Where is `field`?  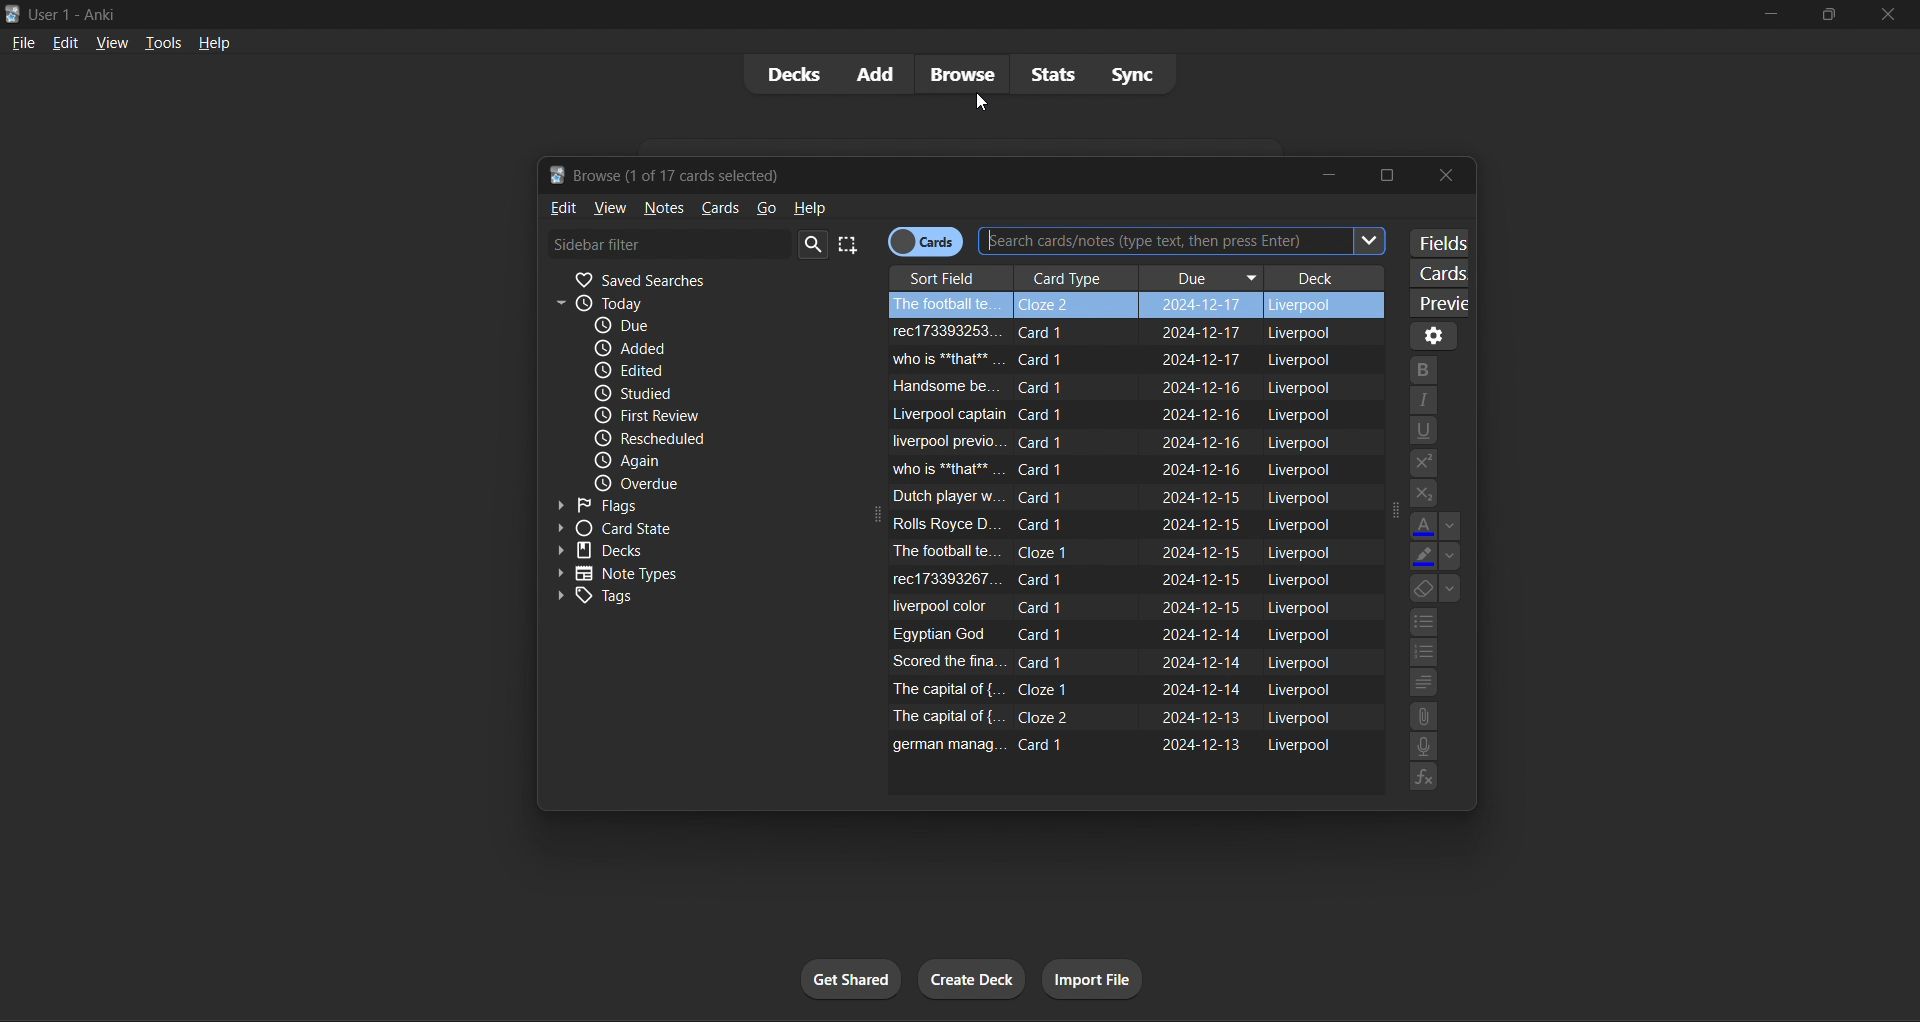 field is located at coordinates (947, 661).